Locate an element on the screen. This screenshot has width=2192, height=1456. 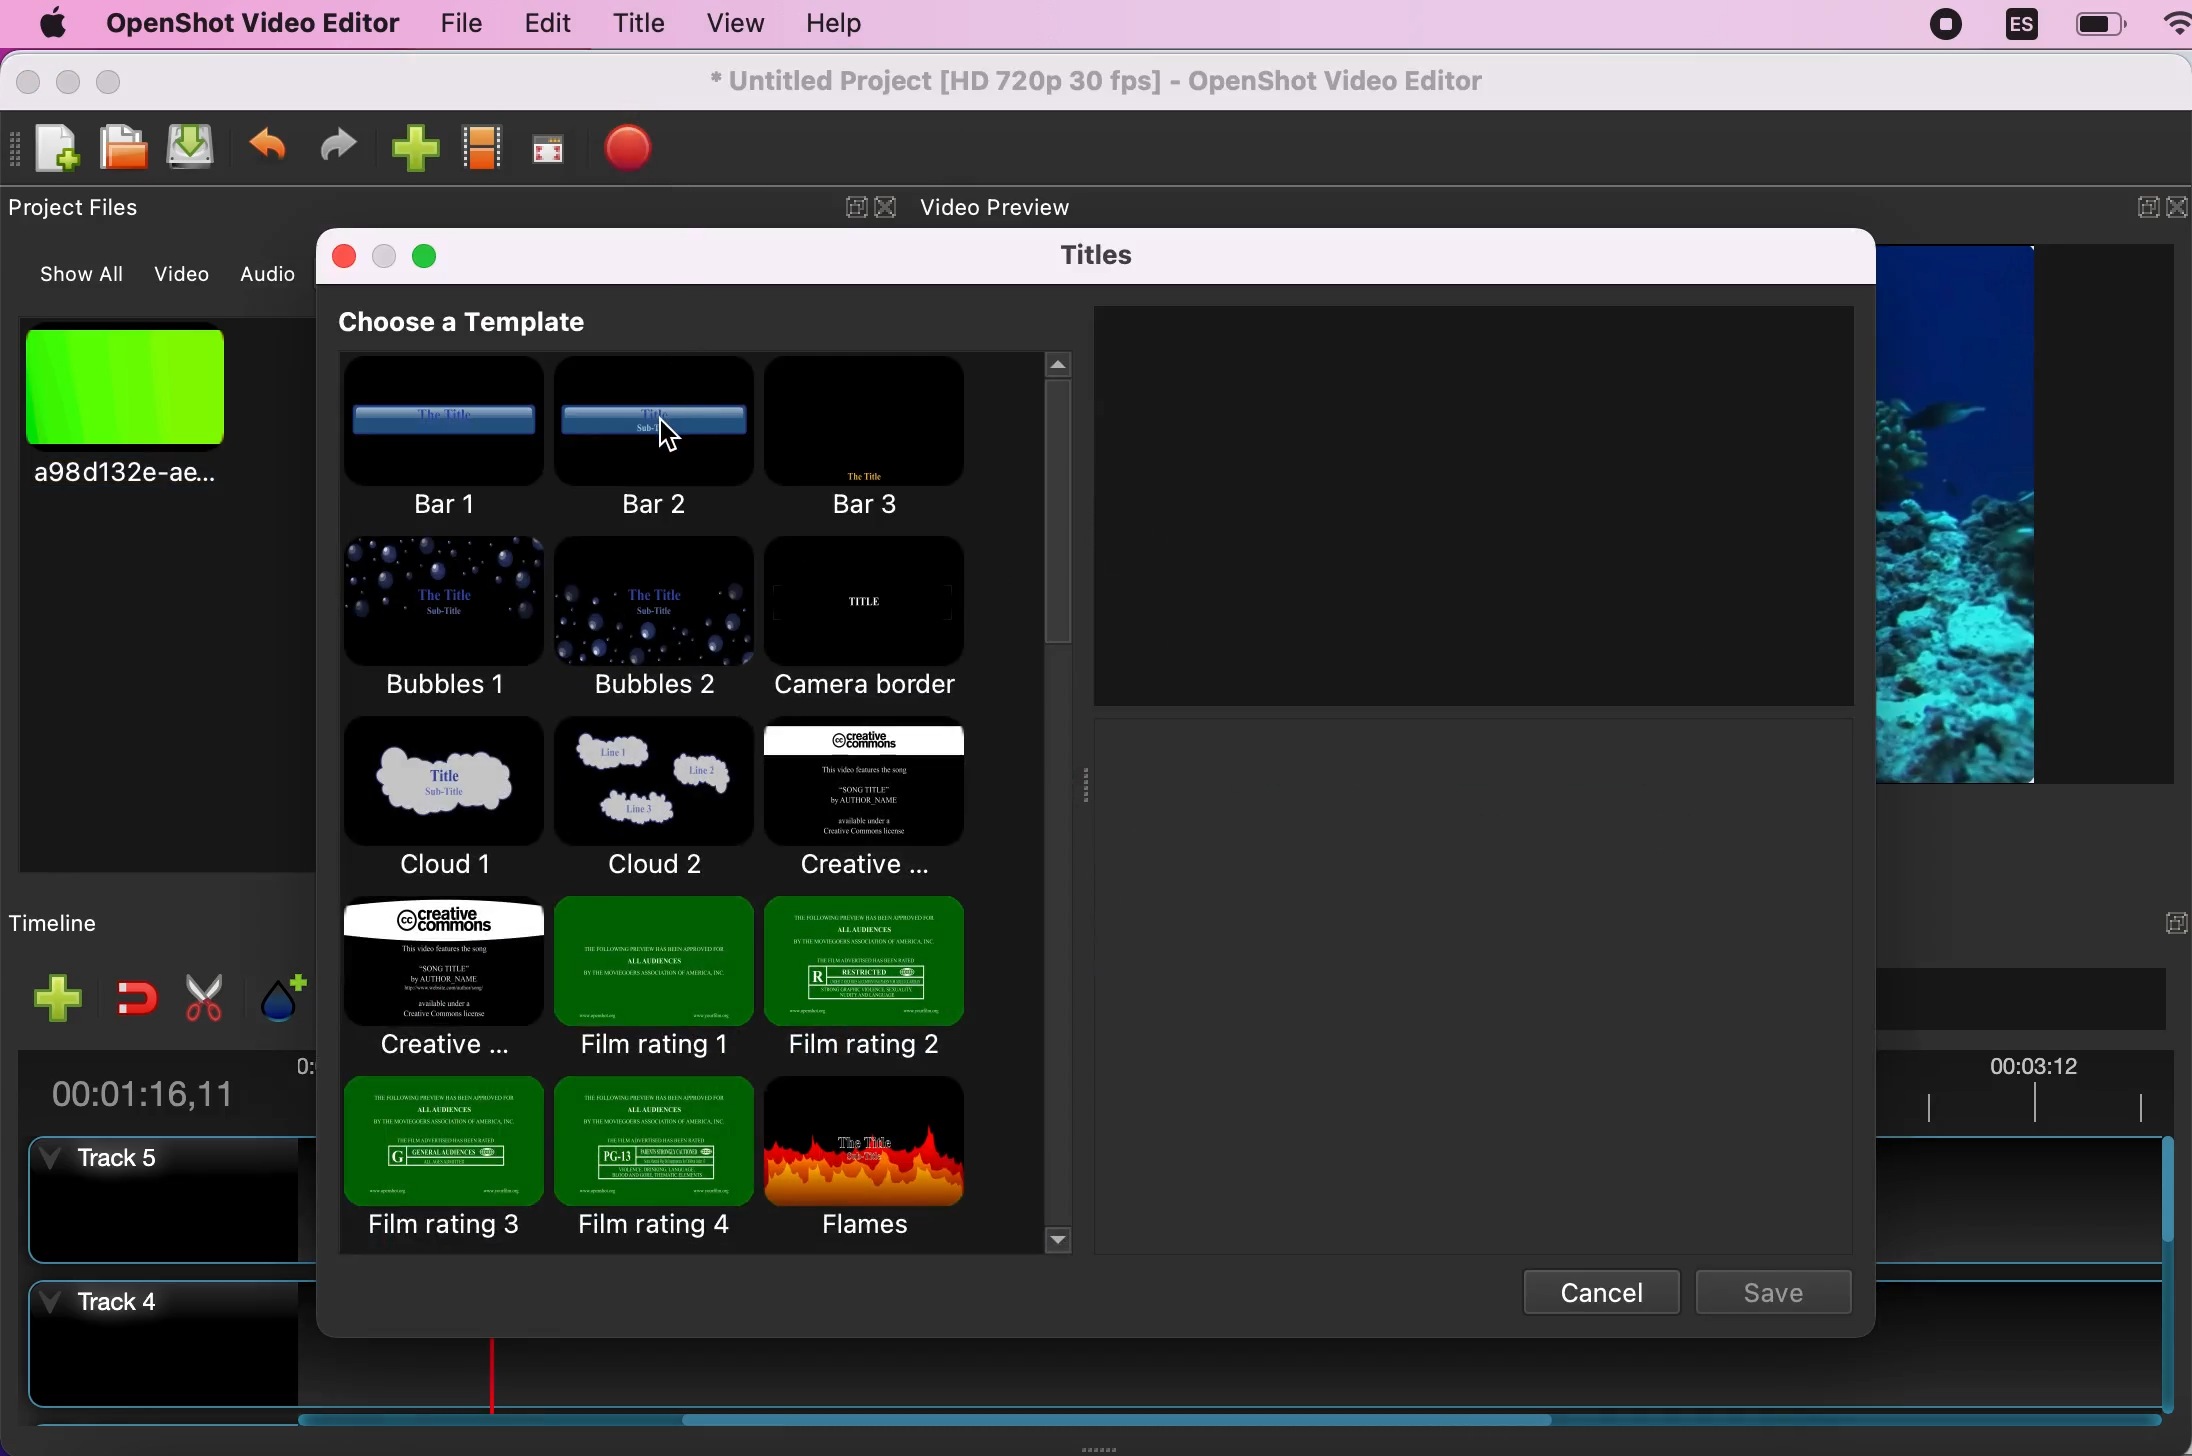
scroll bar is located at coordinates (929, 1429).